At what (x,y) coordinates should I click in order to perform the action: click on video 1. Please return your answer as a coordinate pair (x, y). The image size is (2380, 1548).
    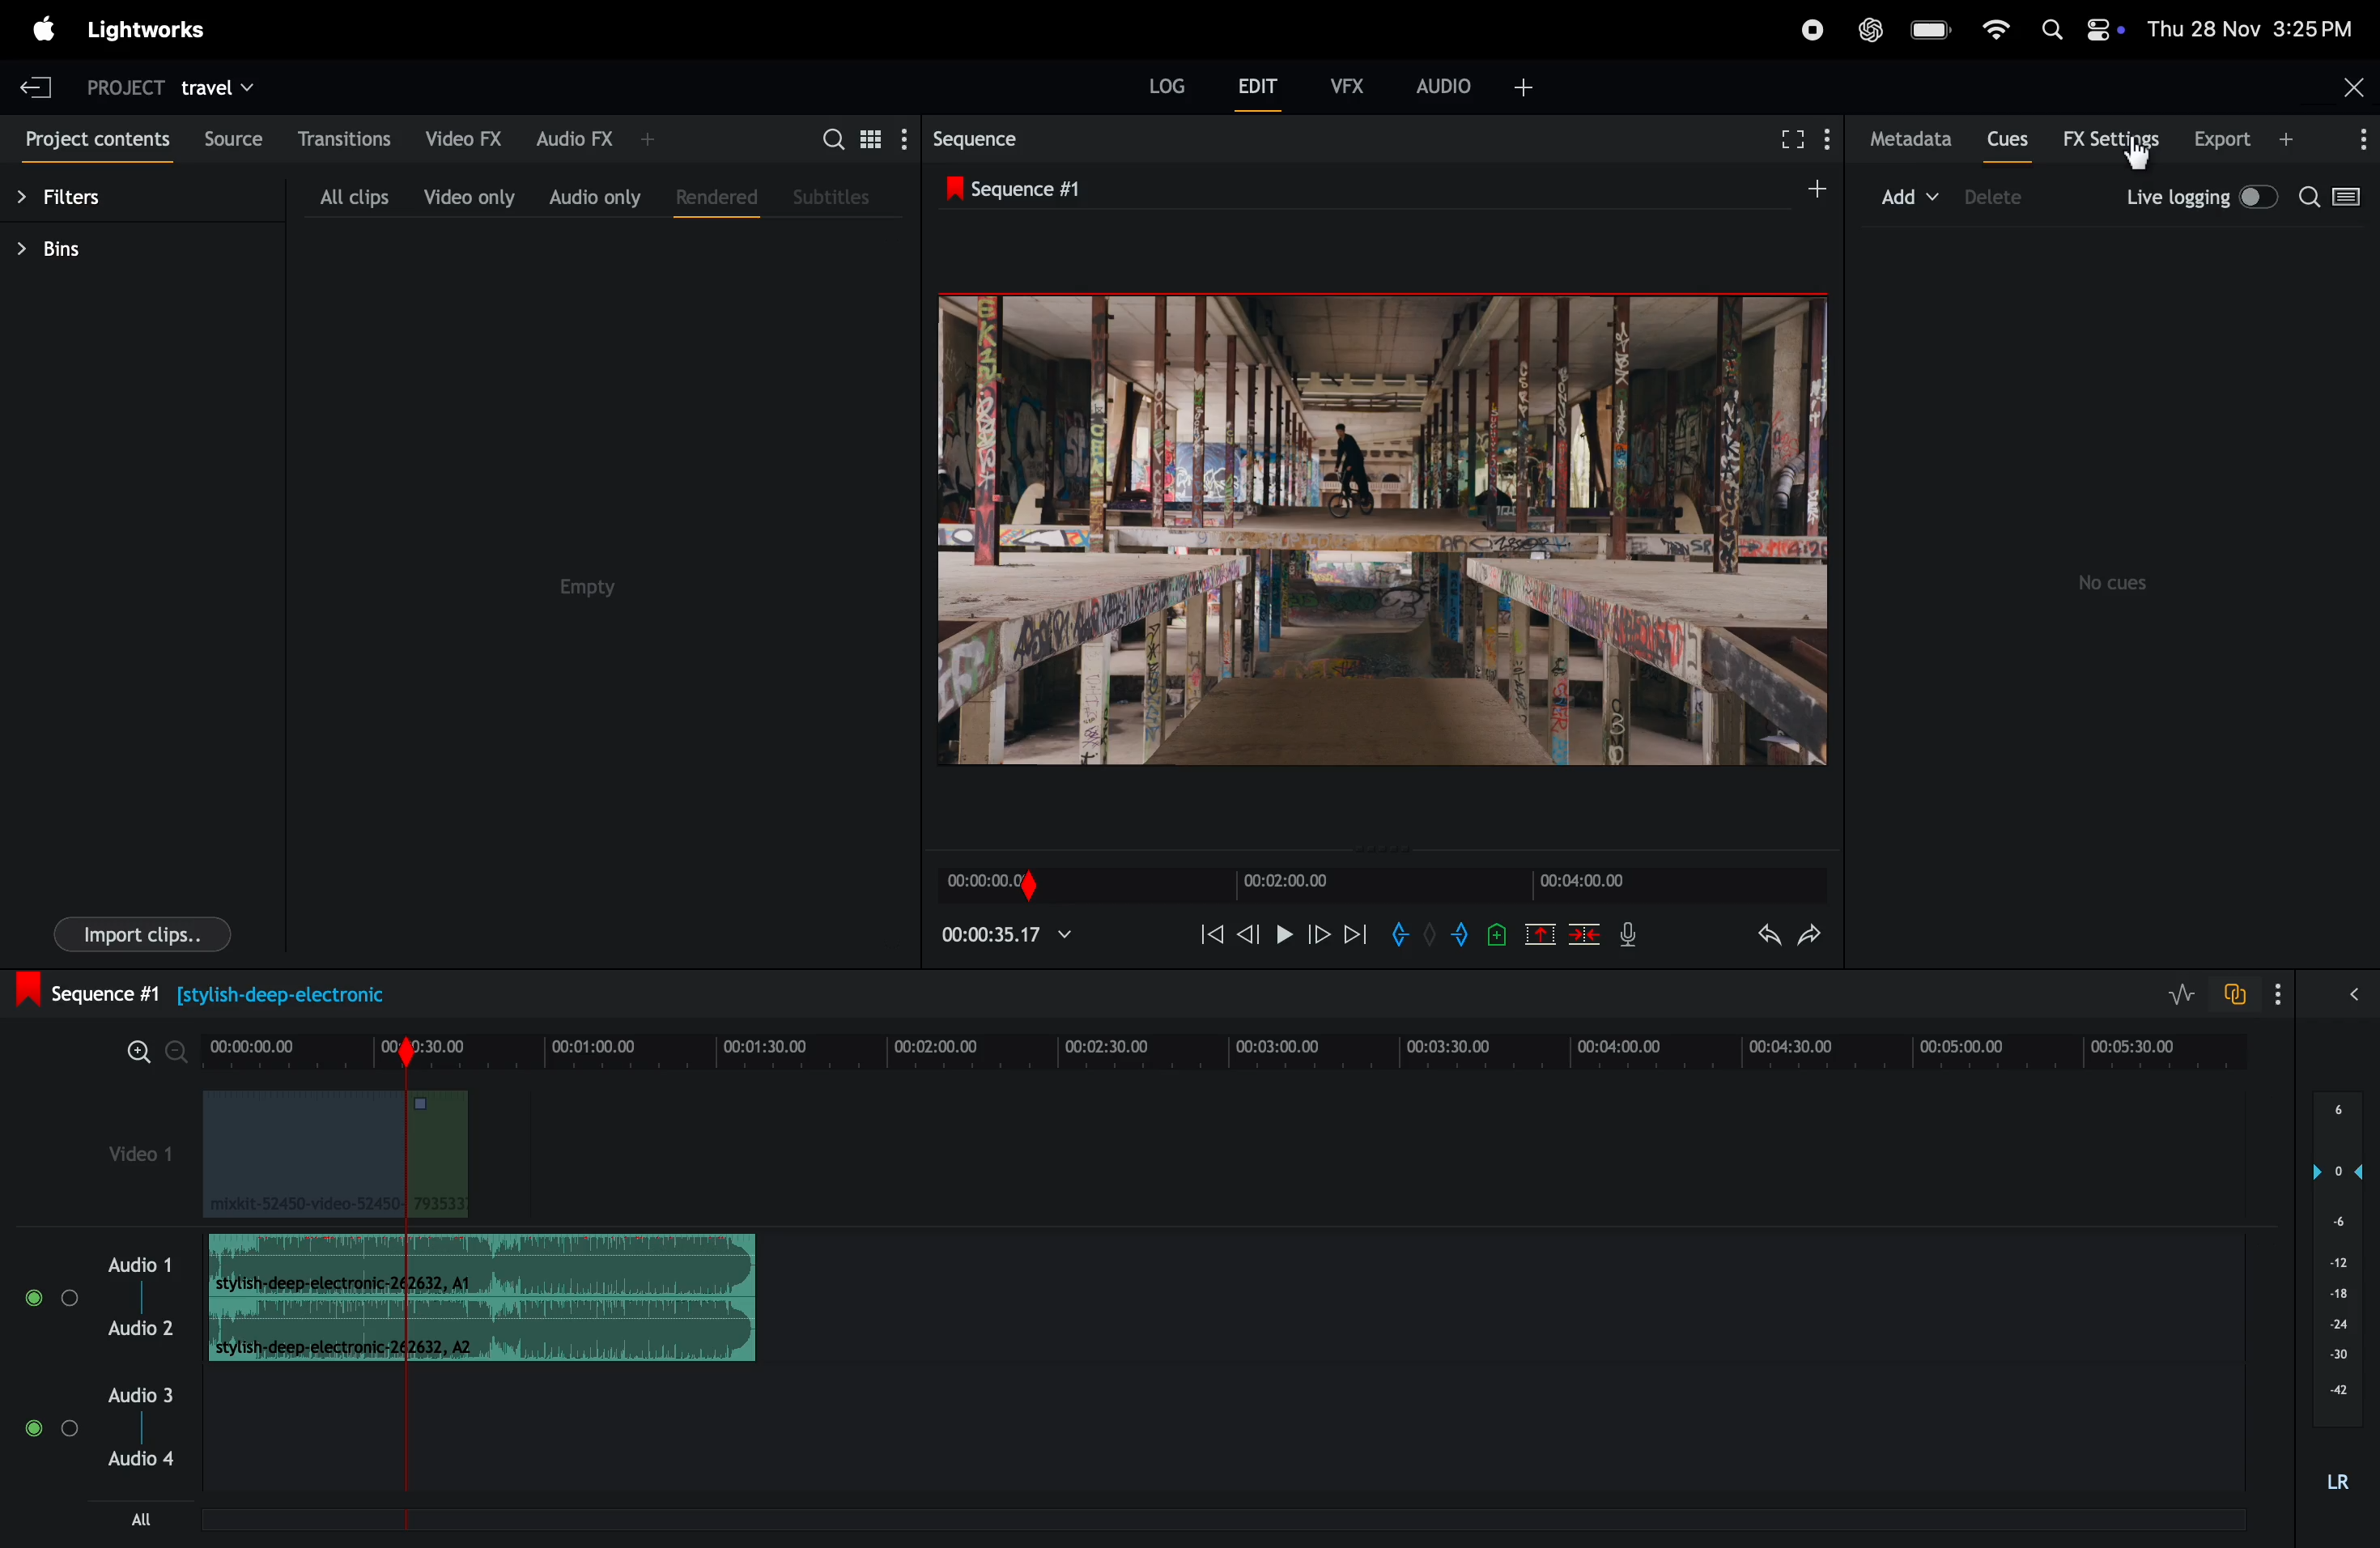
    Looking at the image, I should click on (122, 1148).